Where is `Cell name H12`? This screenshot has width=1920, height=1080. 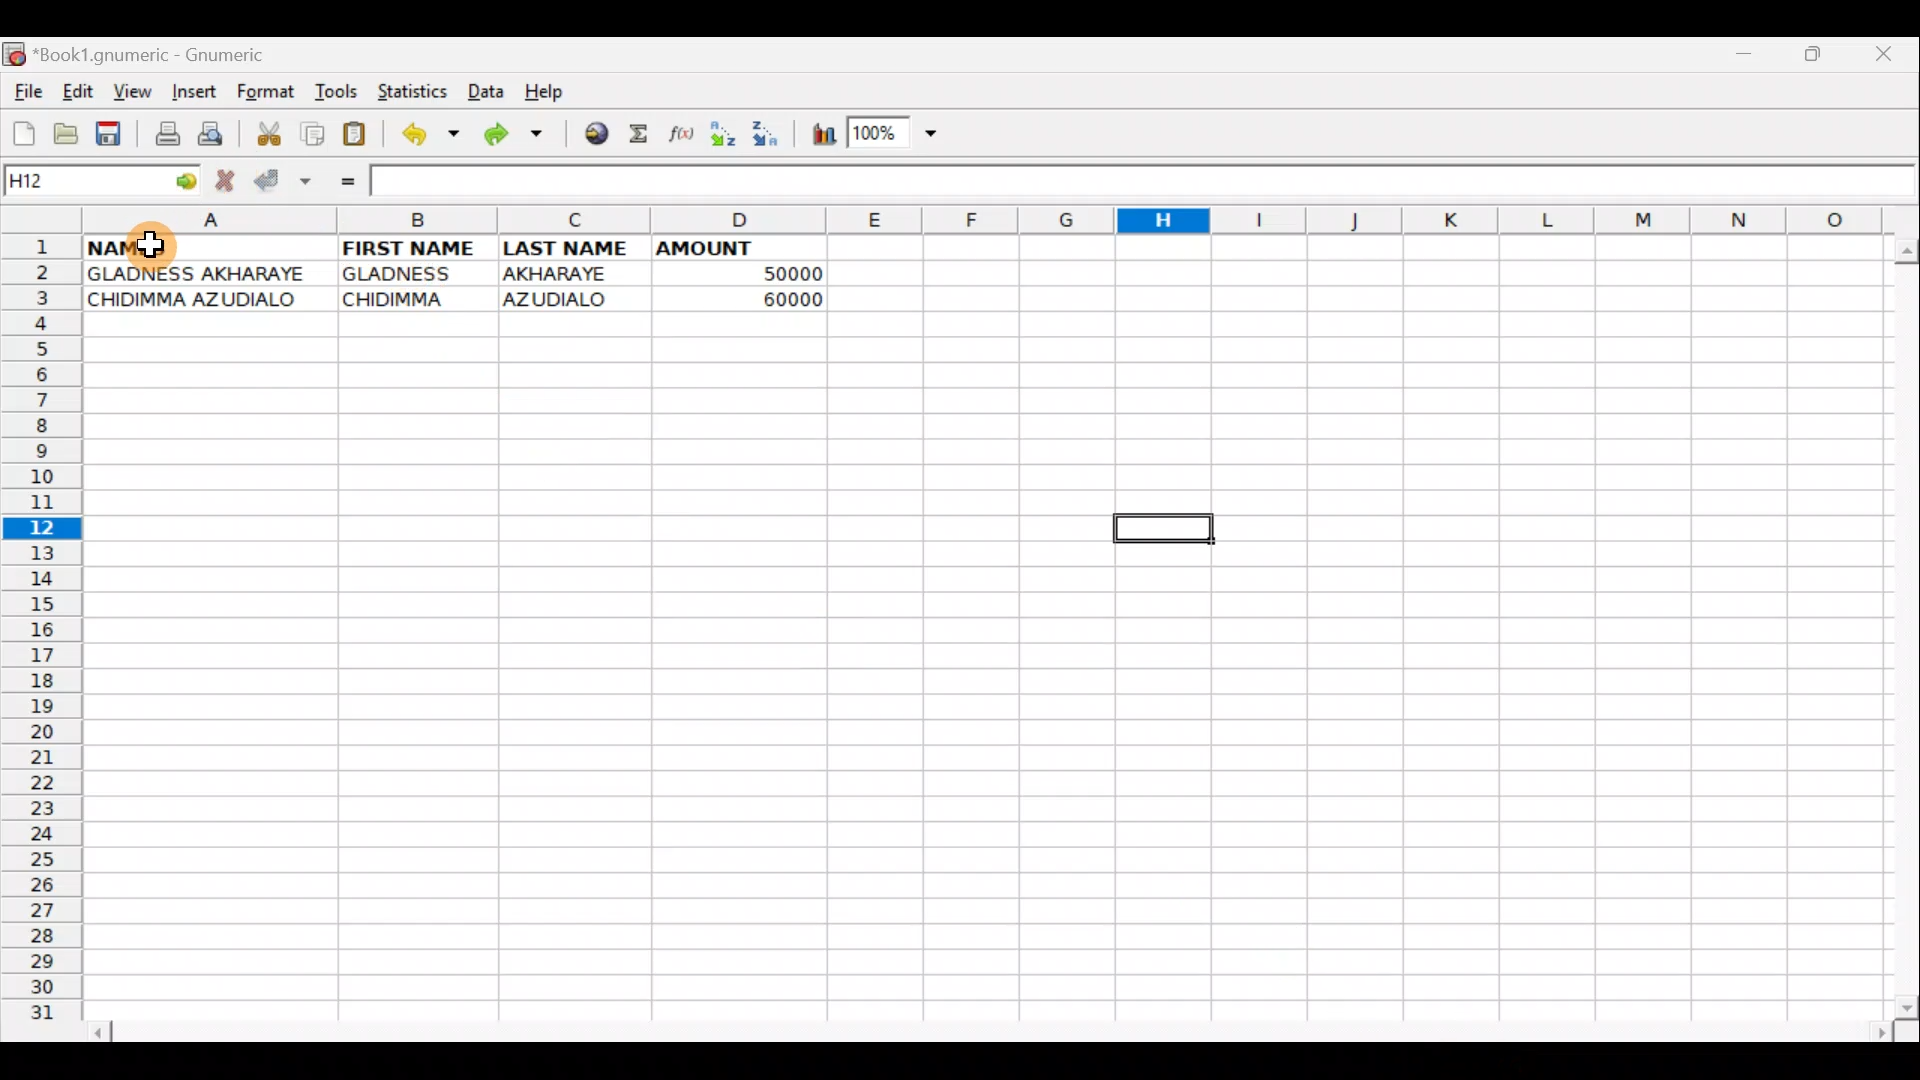 Cell name H12 is located at coordinates (74, 183).